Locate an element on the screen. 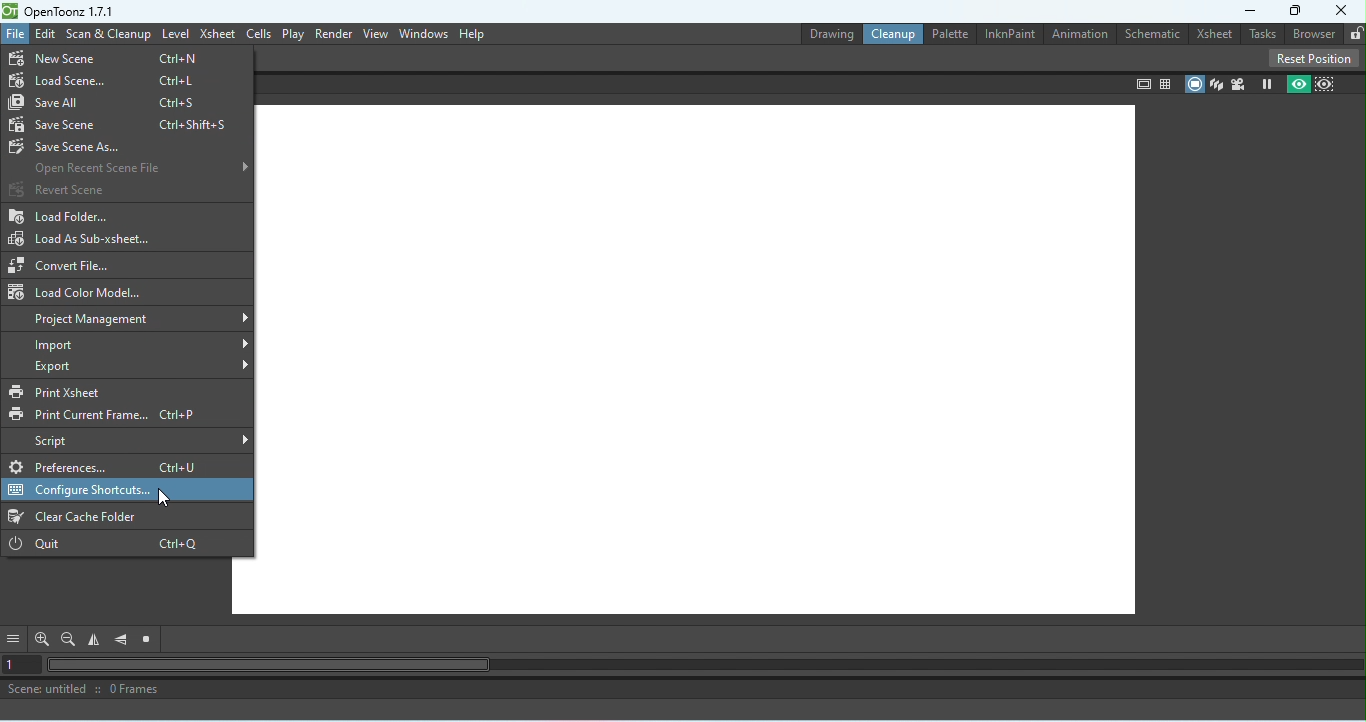 This screenshot has height=722, width=1366. Cells is located at coordinates (261, 32).